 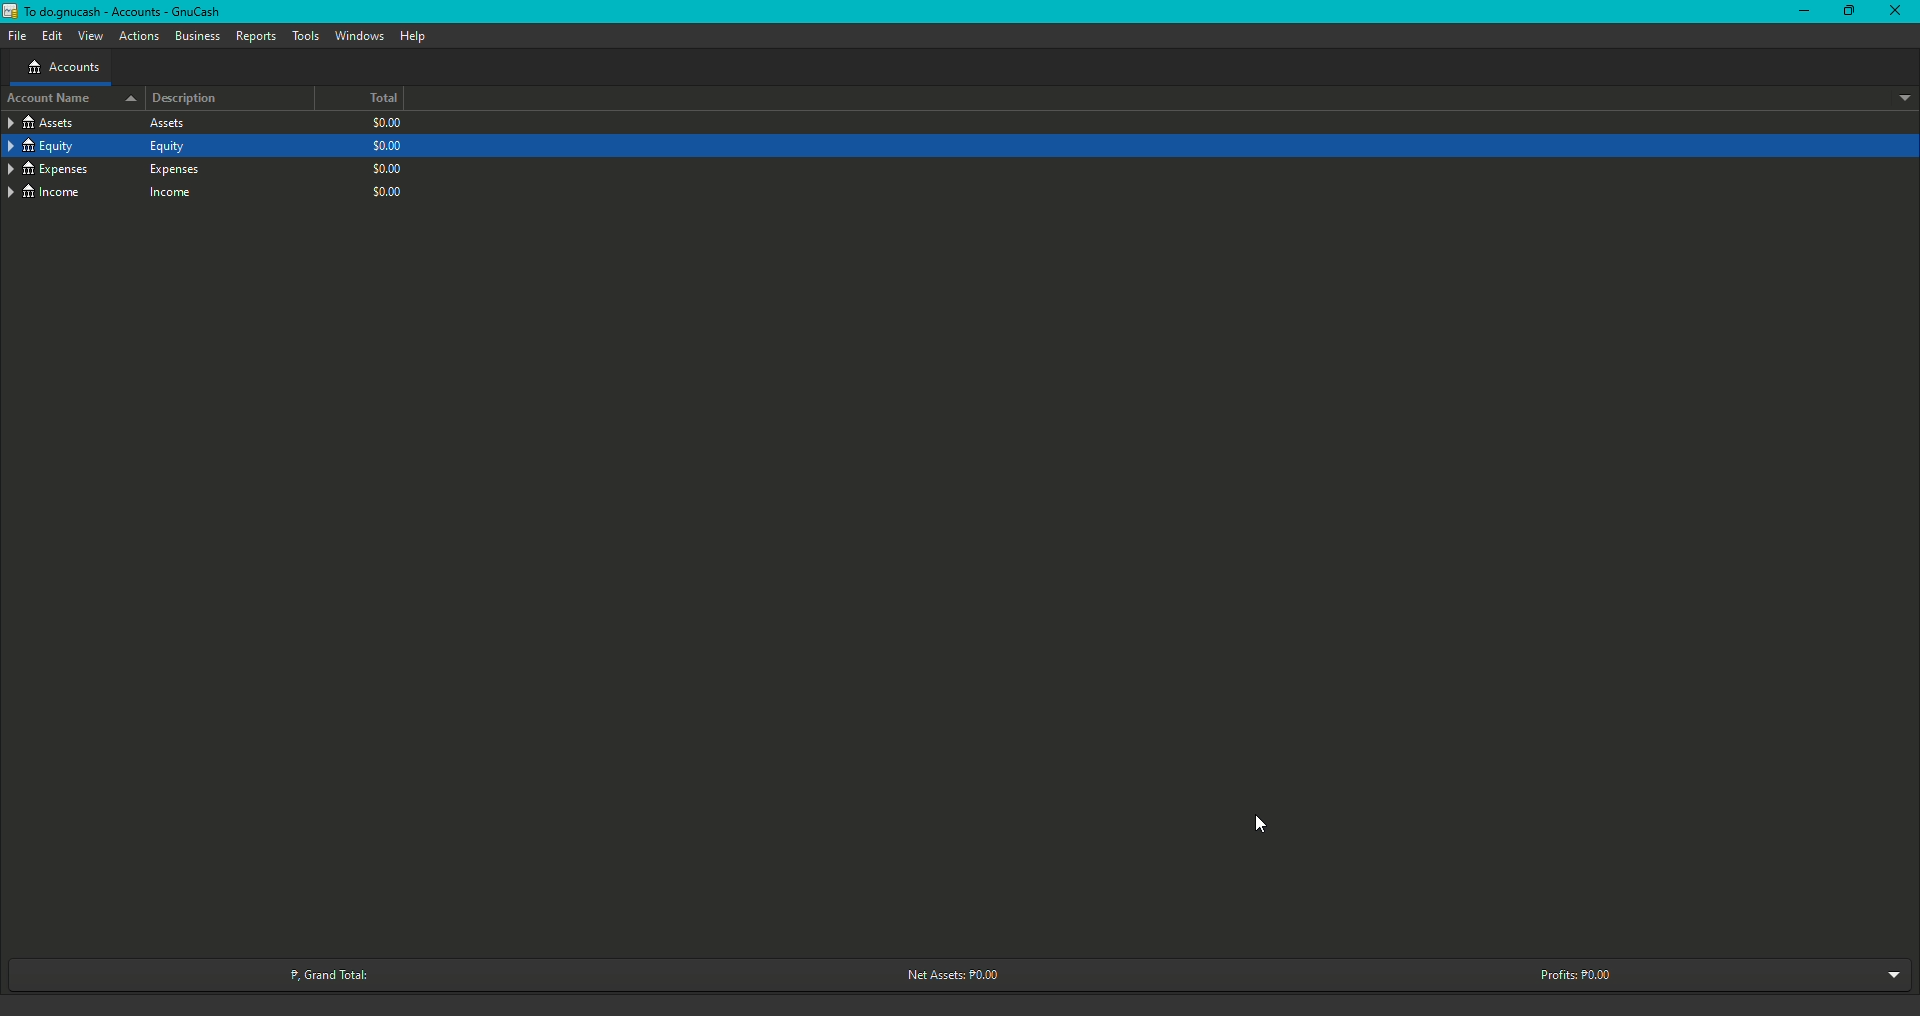 I want to click on Windows, so click(x=360, y=35).